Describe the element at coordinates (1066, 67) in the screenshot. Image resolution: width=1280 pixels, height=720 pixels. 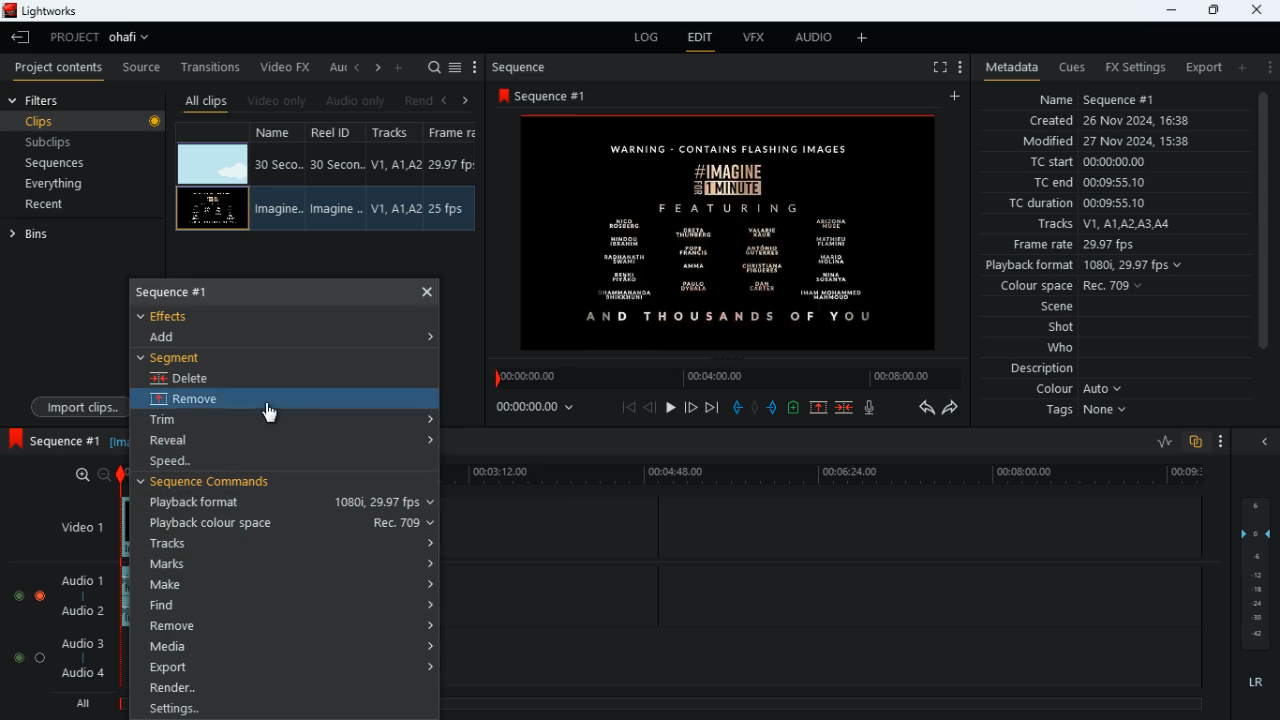
I see `cues` at that location.